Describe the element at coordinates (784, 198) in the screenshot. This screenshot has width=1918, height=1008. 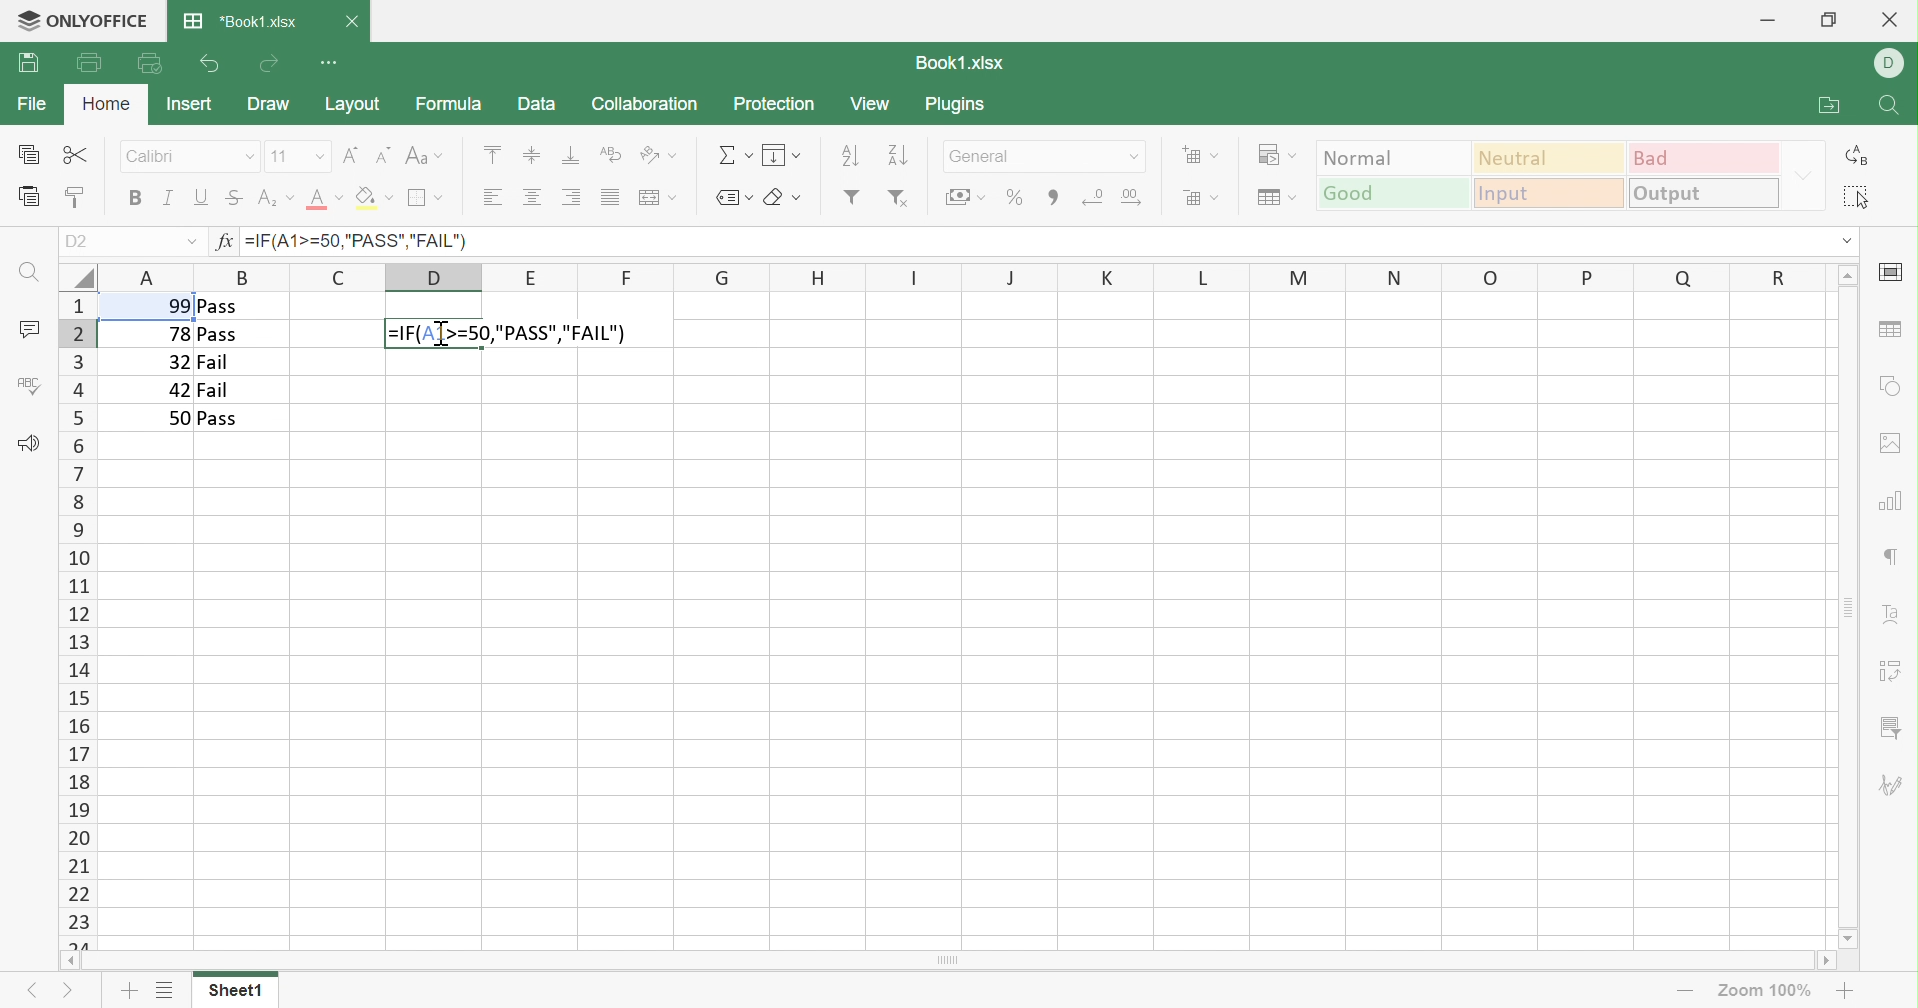
I see `Clear` at that location.